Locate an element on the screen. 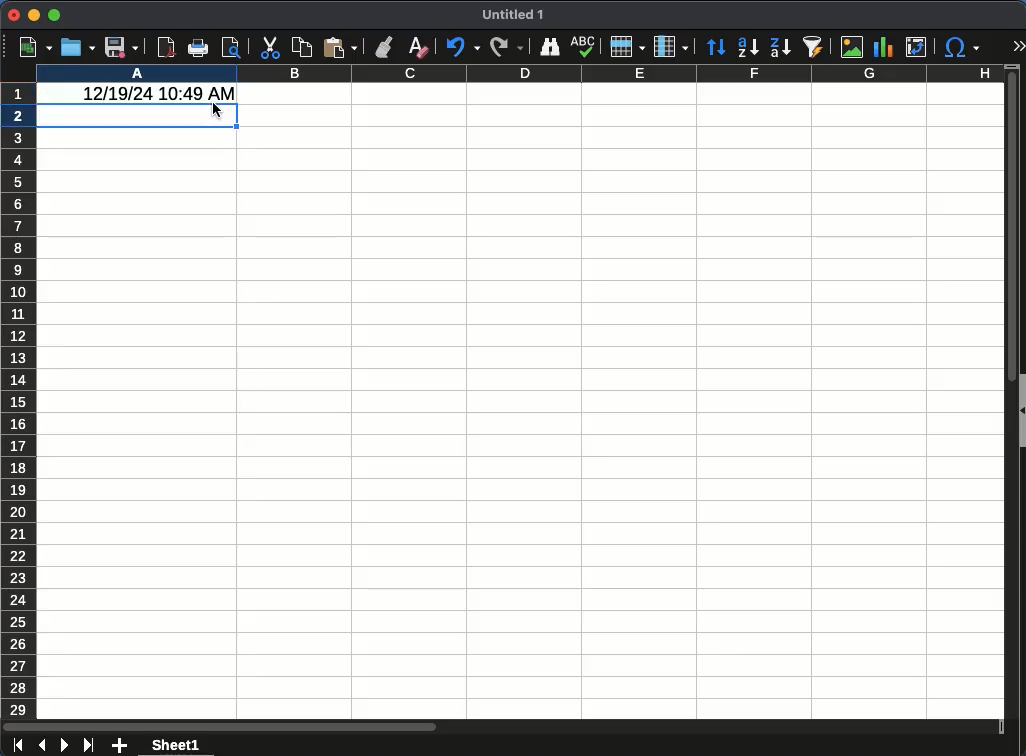  filter is located at coordinates (816, 47).